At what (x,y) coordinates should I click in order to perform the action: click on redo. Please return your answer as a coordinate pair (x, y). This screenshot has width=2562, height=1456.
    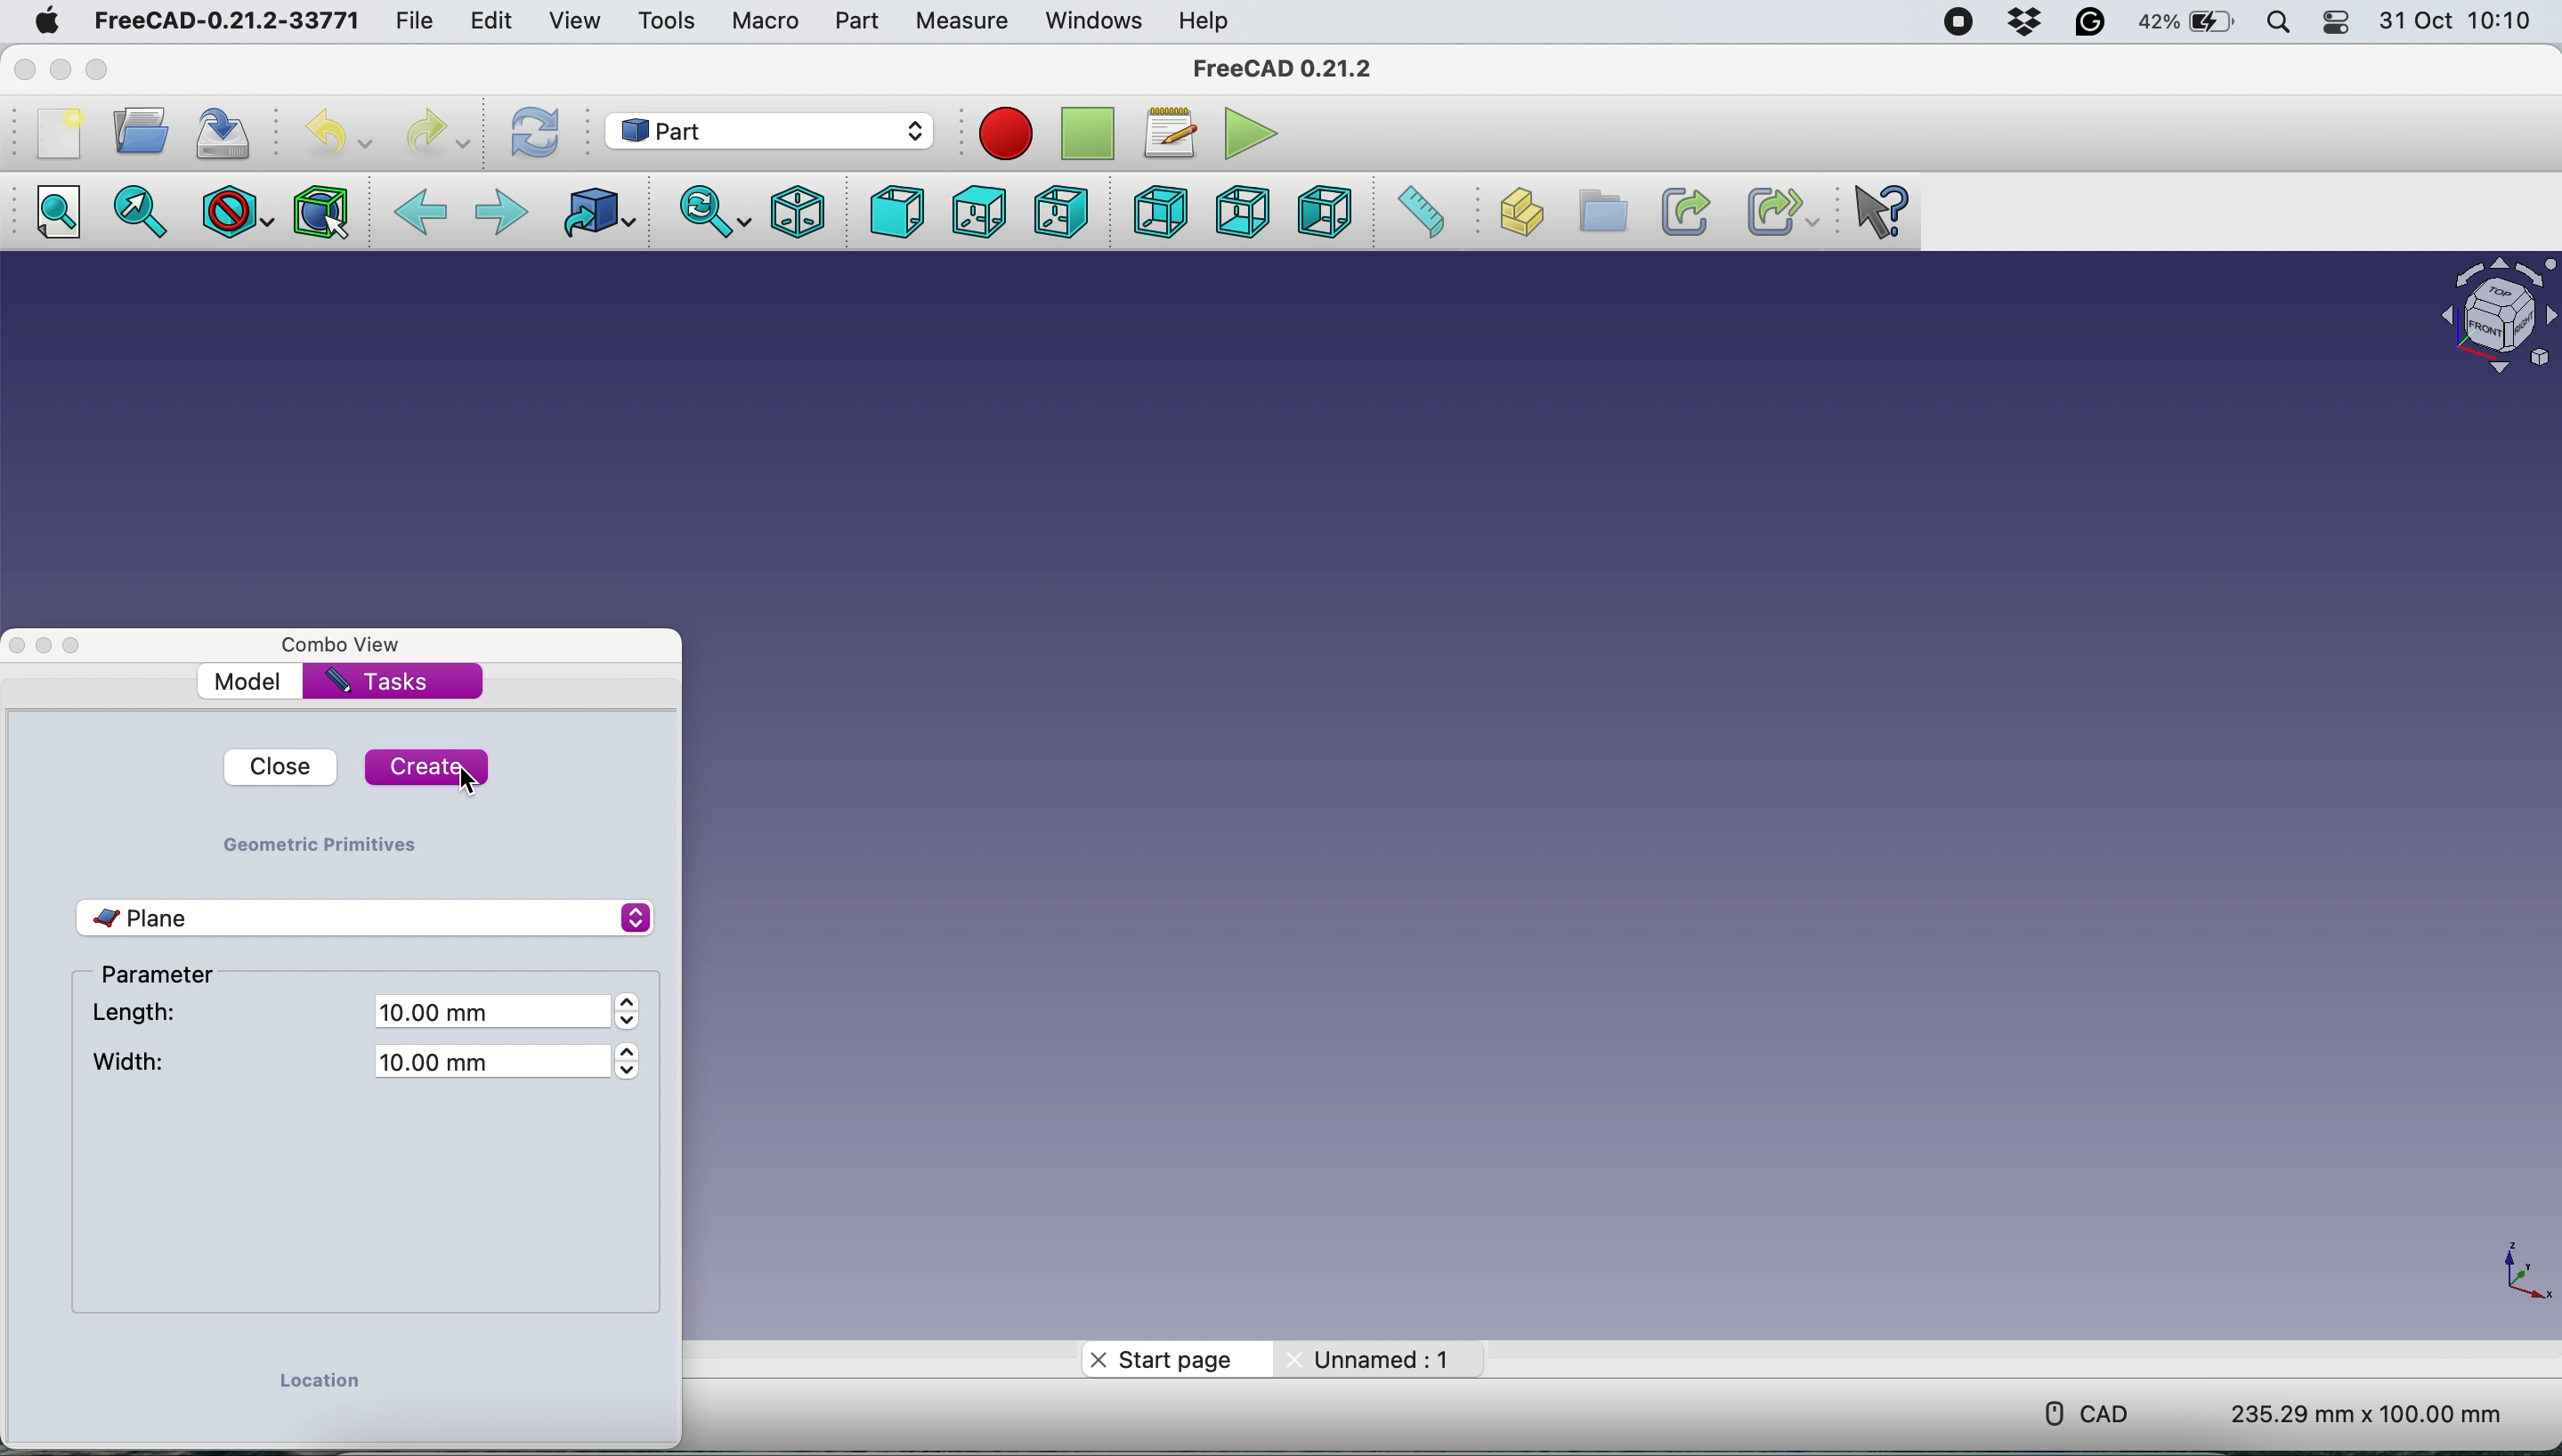
    Looking at the image, I should click on (433, 131).